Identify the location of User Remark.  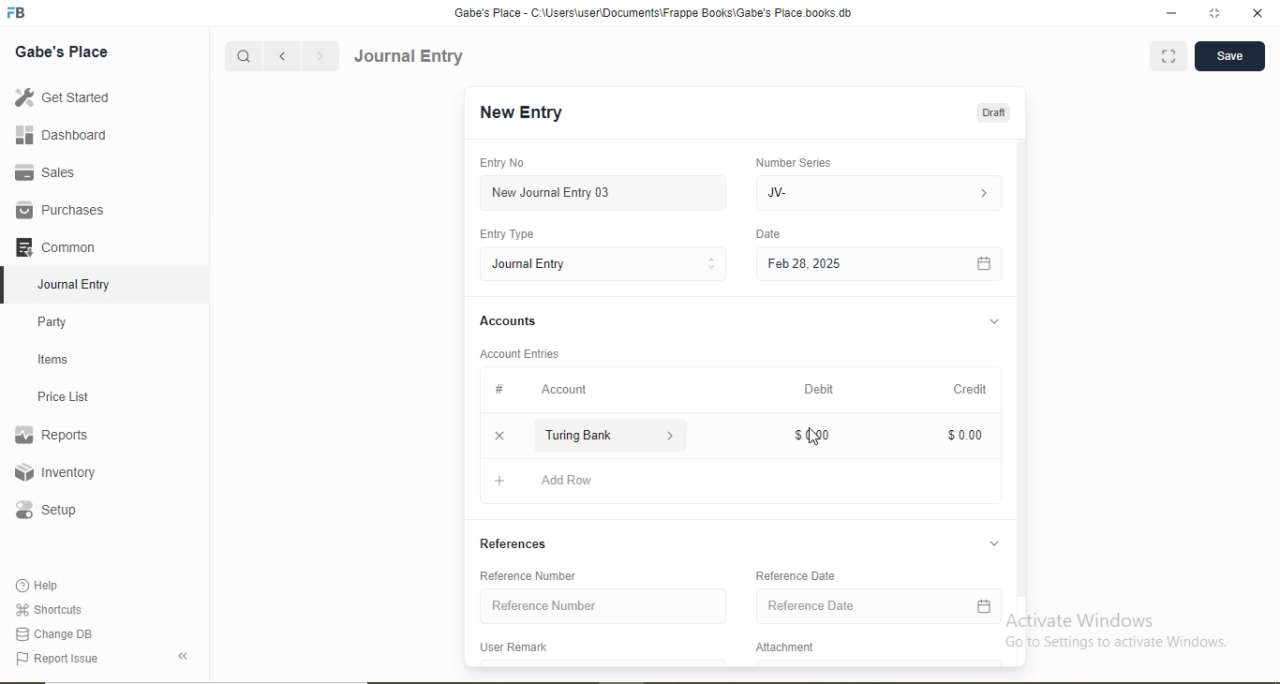
(513, 646).